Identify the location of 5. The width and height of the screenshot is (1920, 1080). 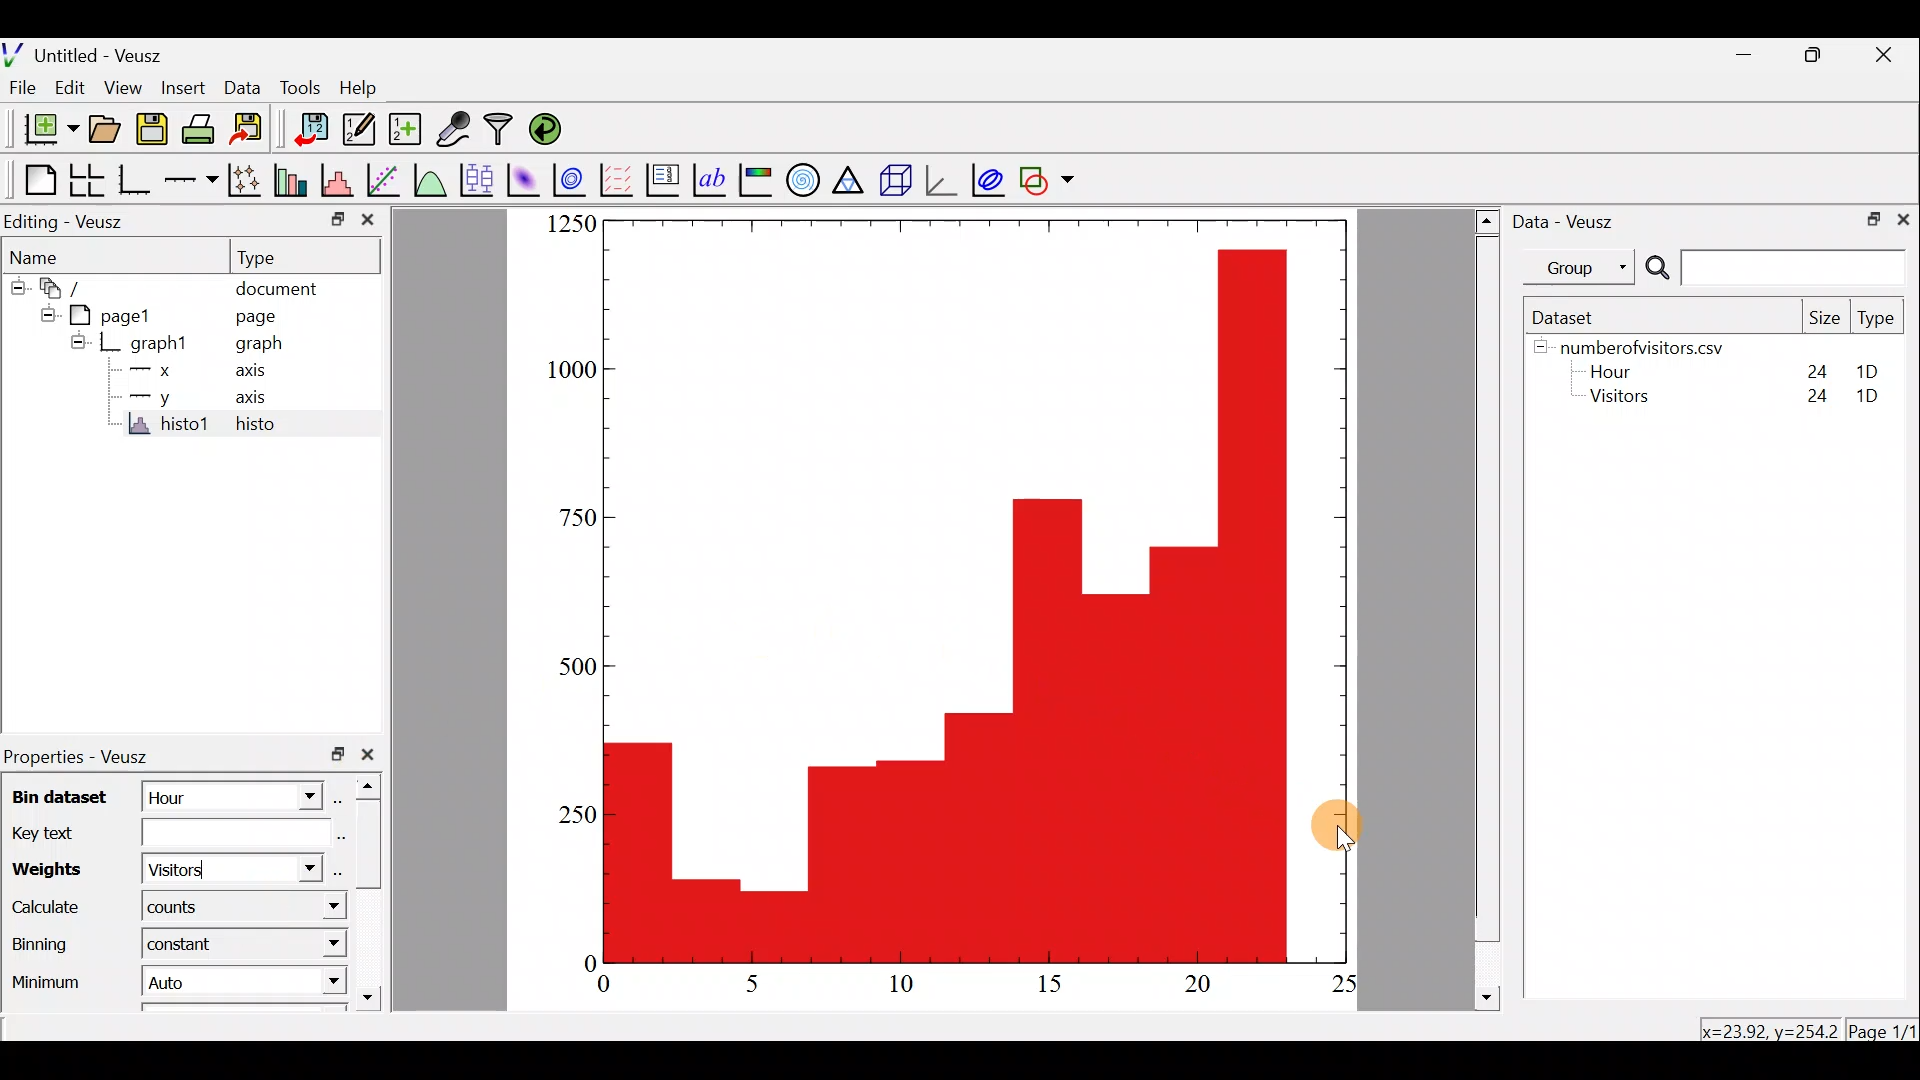
(755, 983).